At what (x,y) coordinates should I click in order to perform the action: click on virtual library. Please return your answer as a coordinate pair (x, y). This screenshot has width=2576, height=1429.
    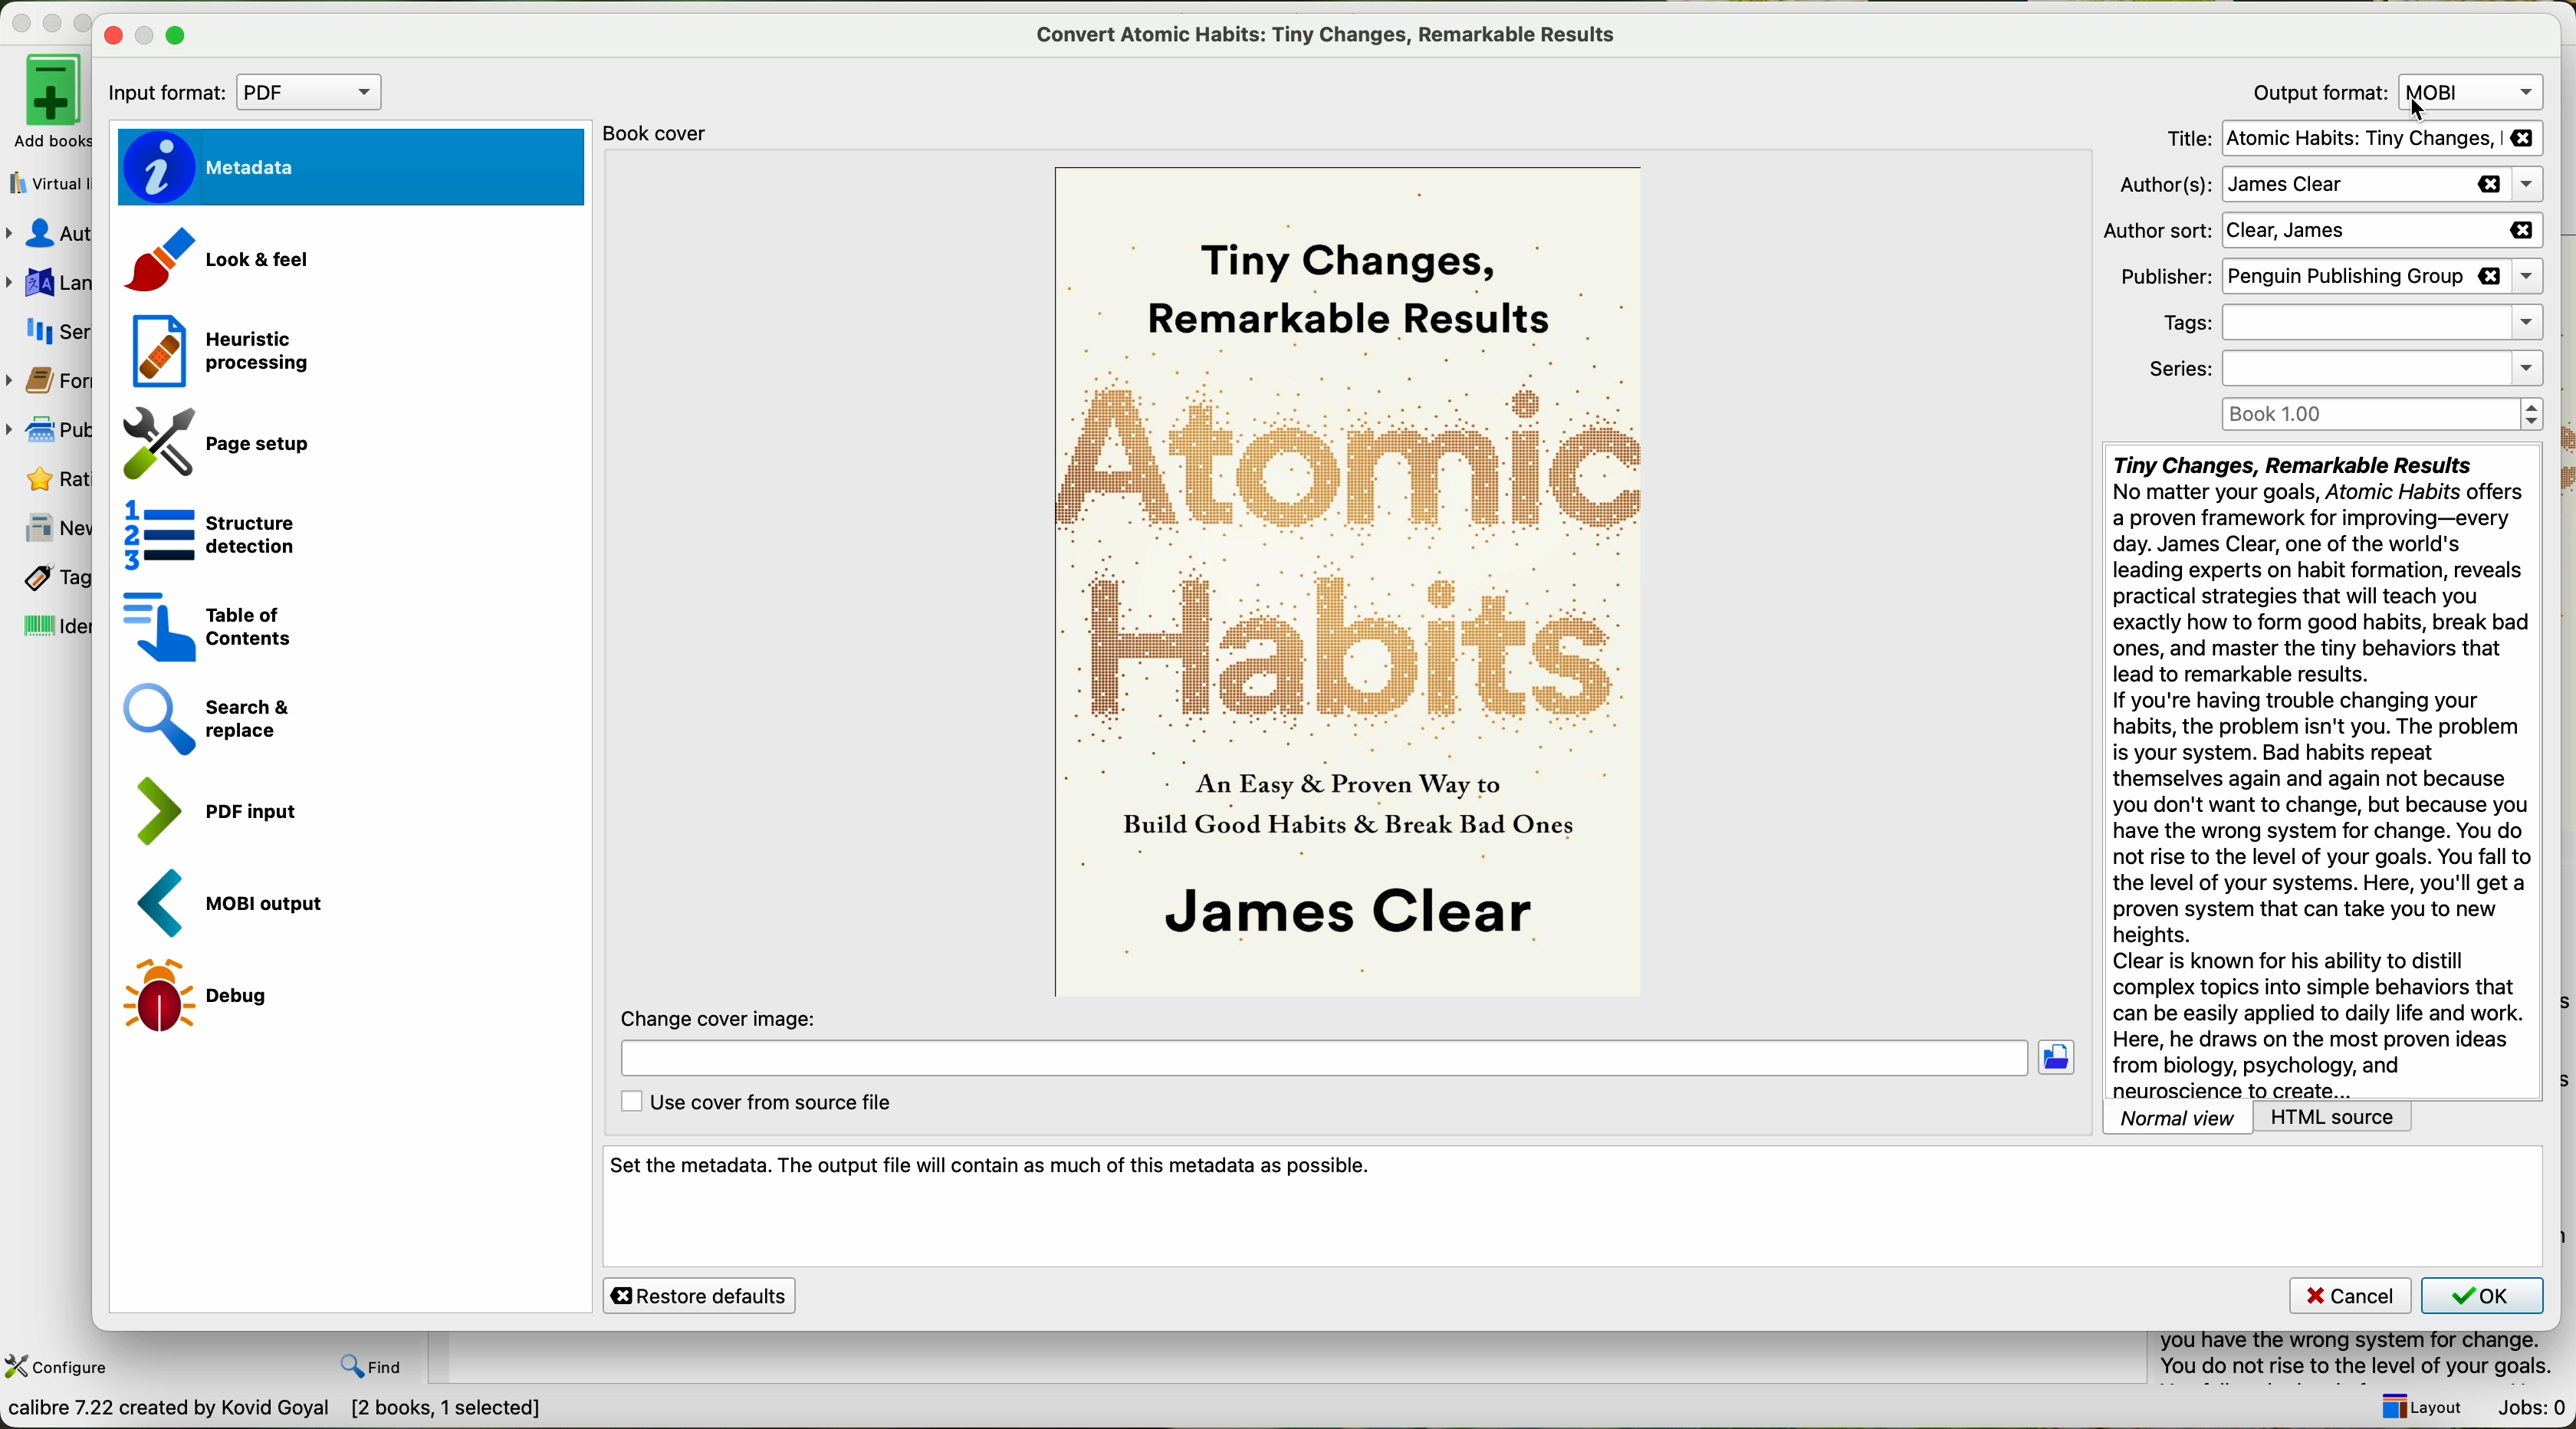
    Looking at the image, I should click on (45, 185).